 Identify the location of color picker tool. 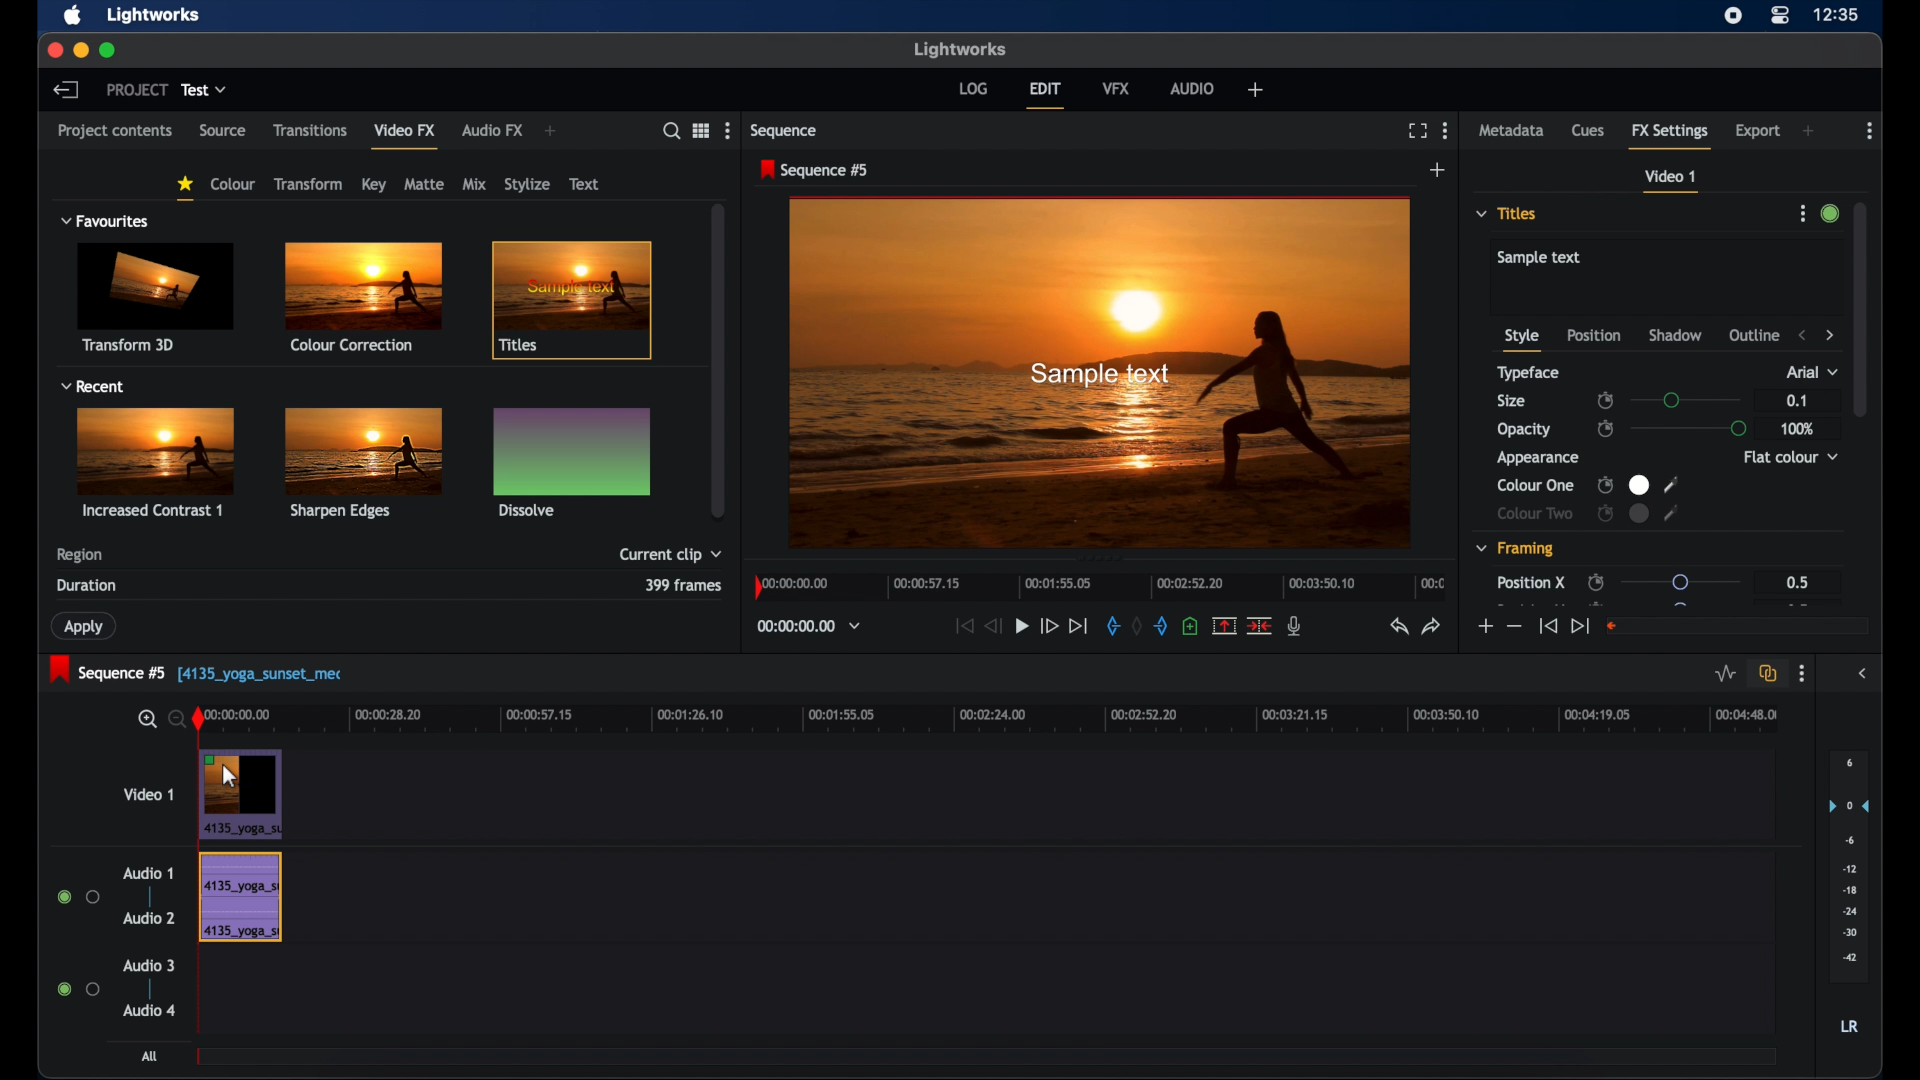
(1672, 484).